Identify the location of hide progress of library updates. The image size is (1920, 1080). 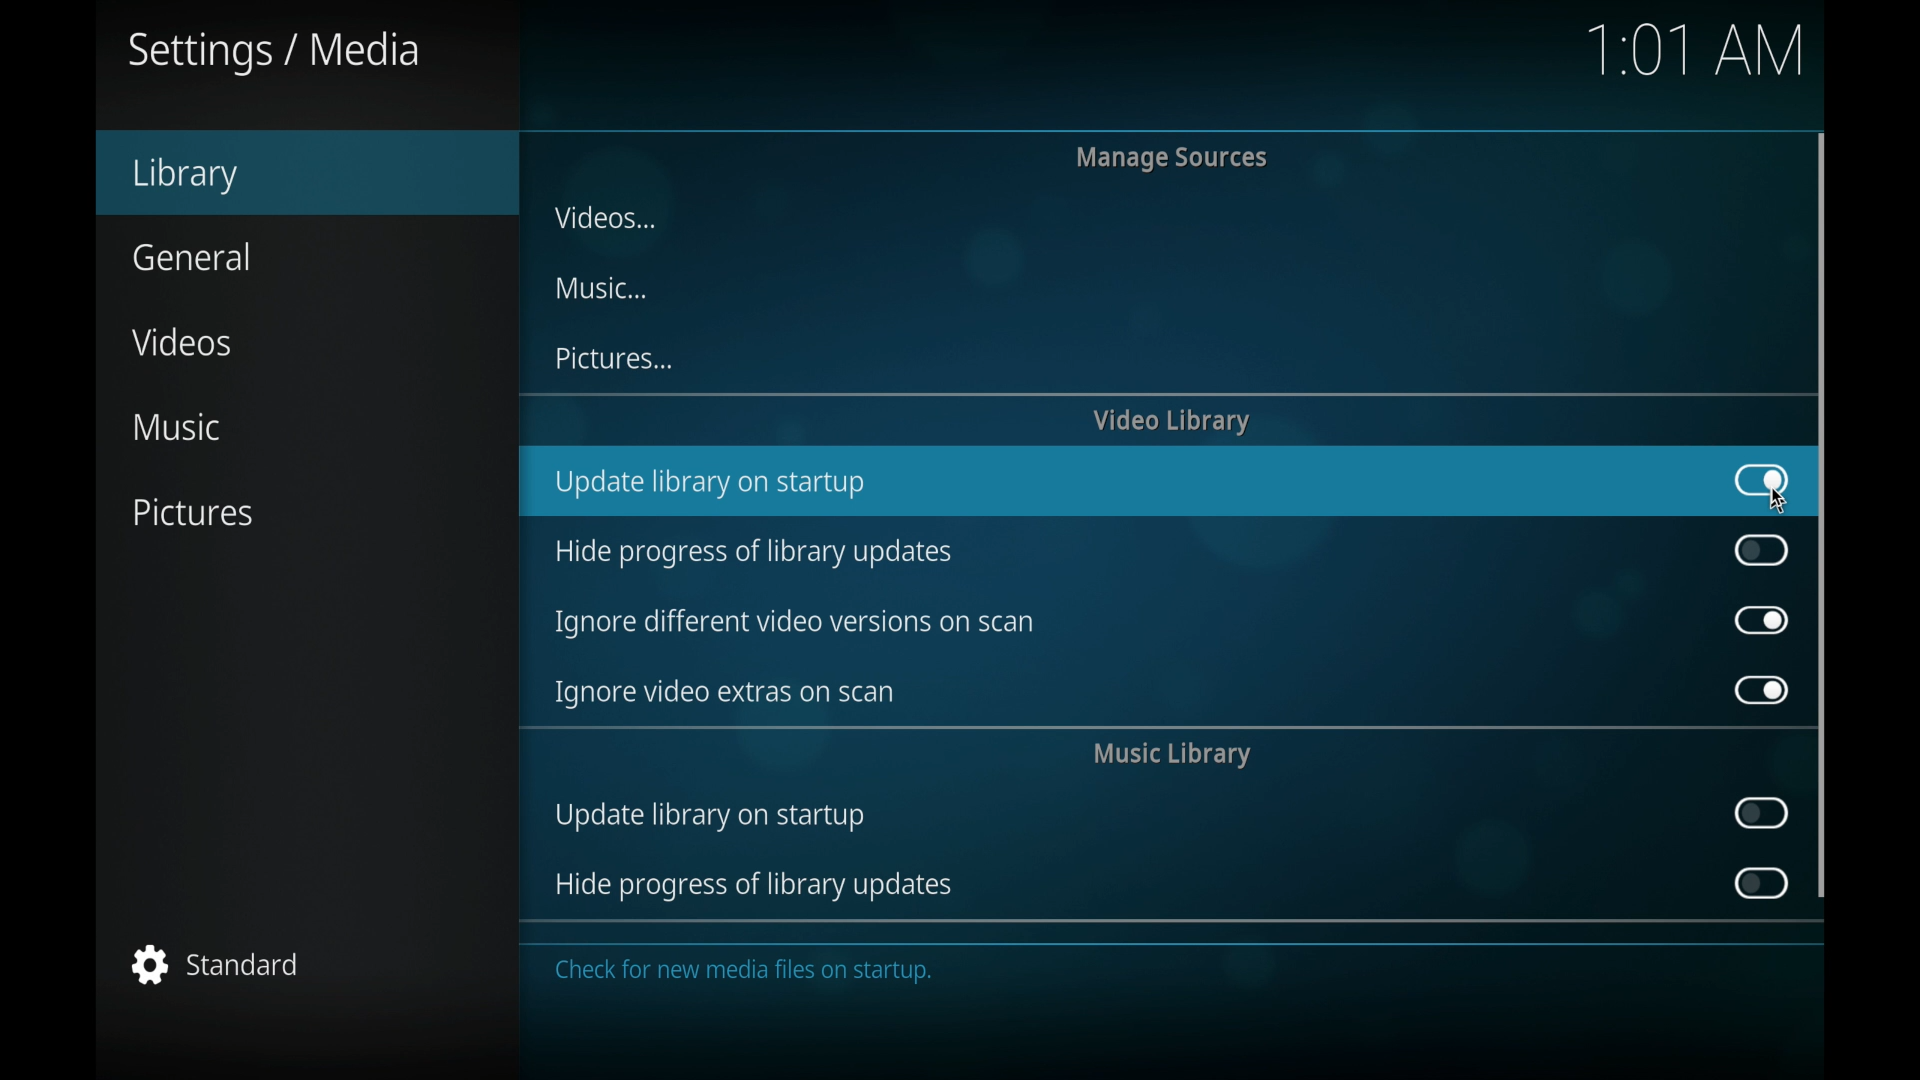
(751, 553).